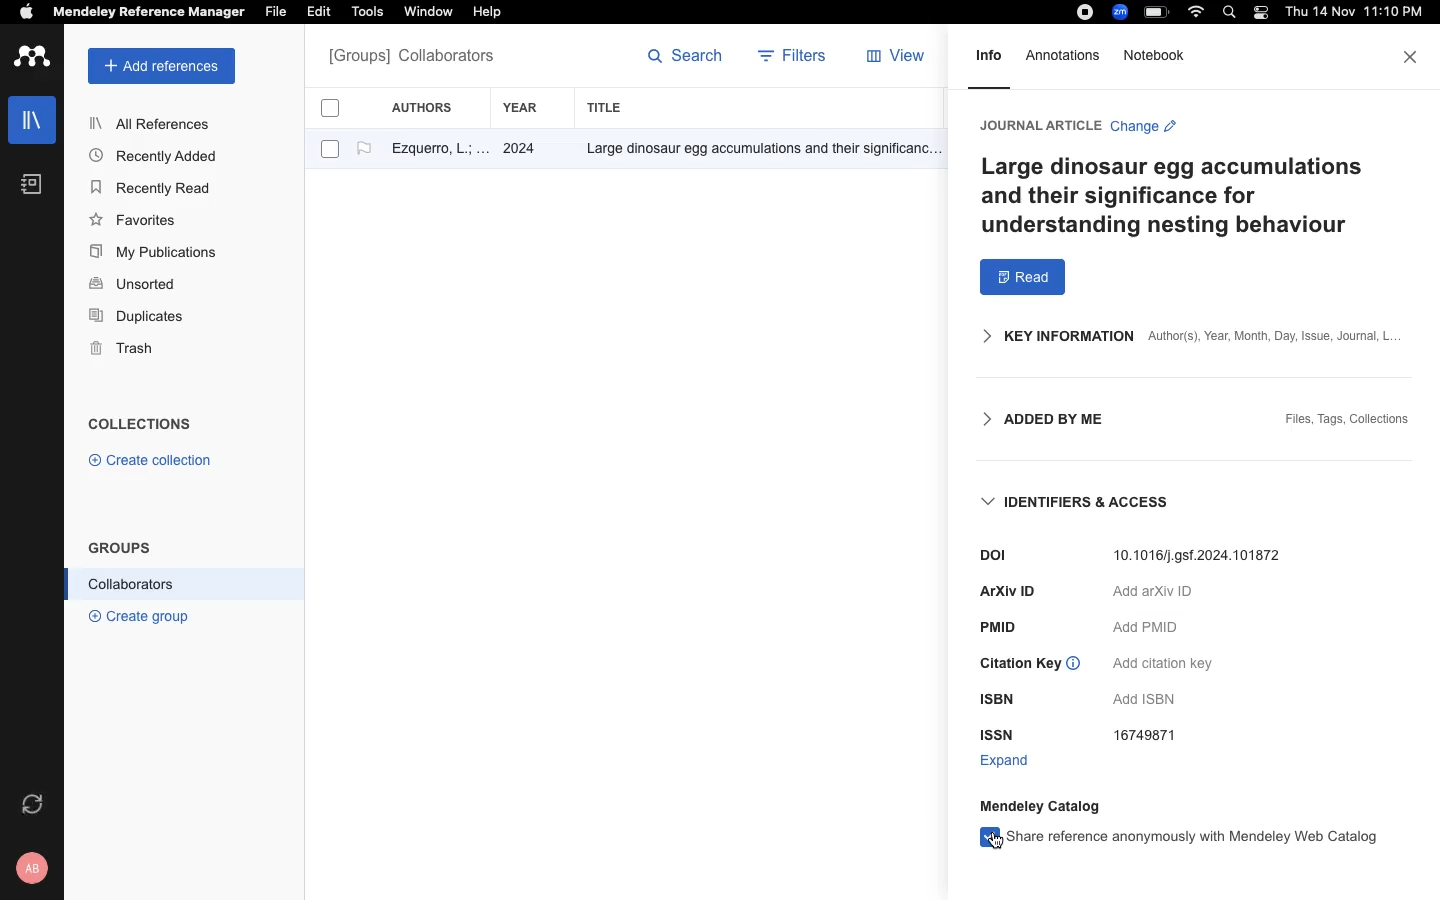  What do you see at coordinates (755, 150) in the screenshot?
I see `` at bounding box center [755, 150].